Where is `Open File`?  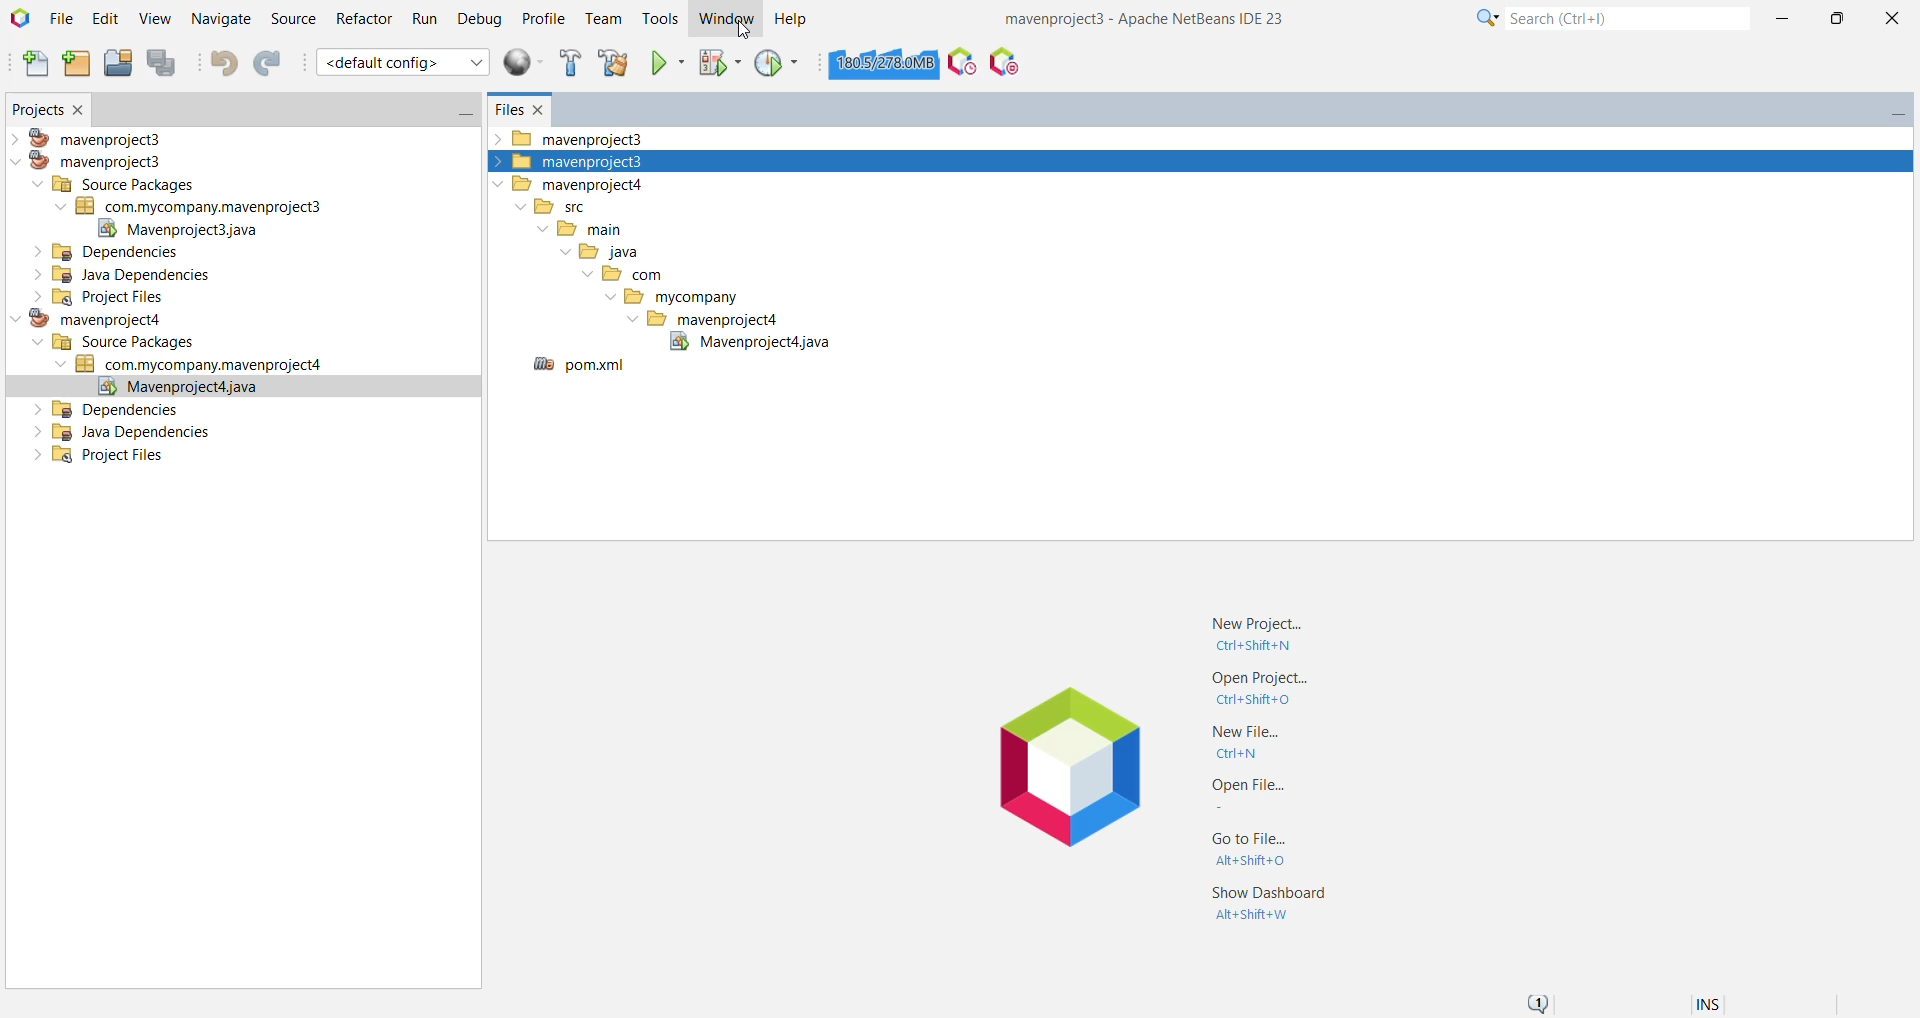
Open File is located at coordinates (1248, 792).